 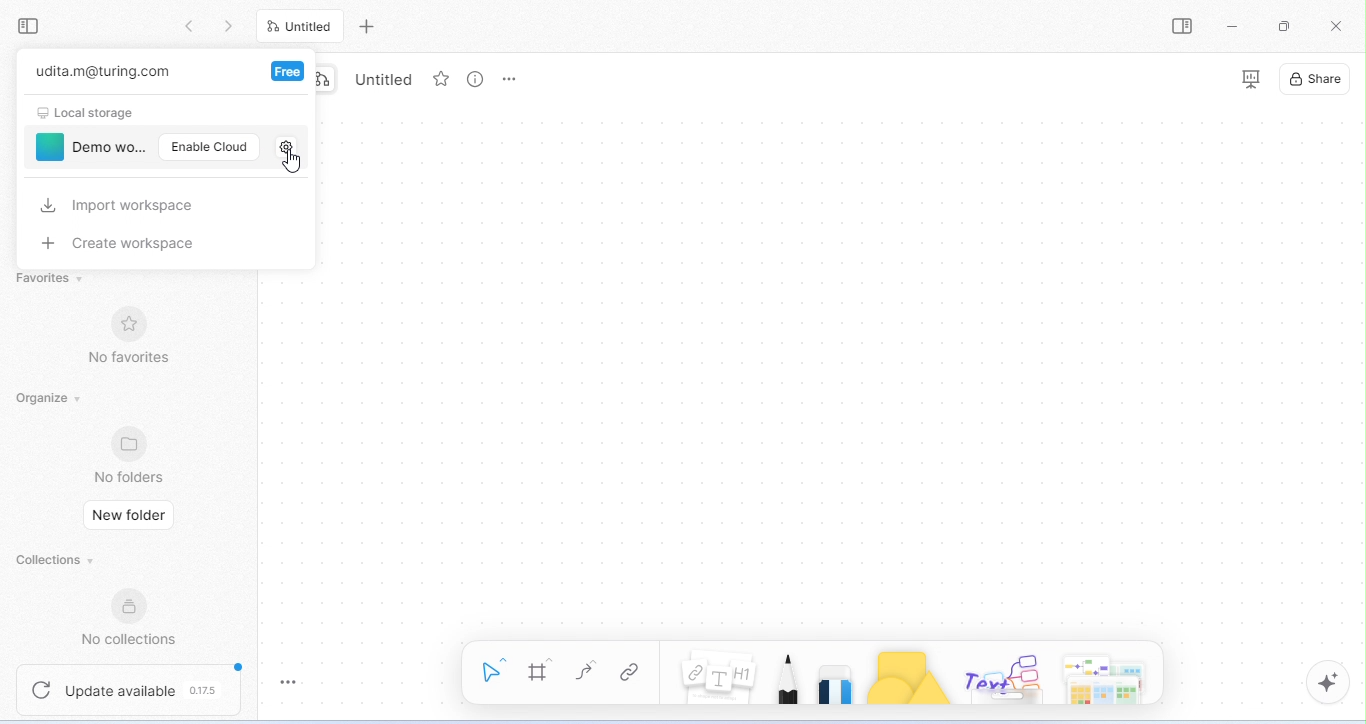 I want to click on favorite, so click(x=443, y=81).